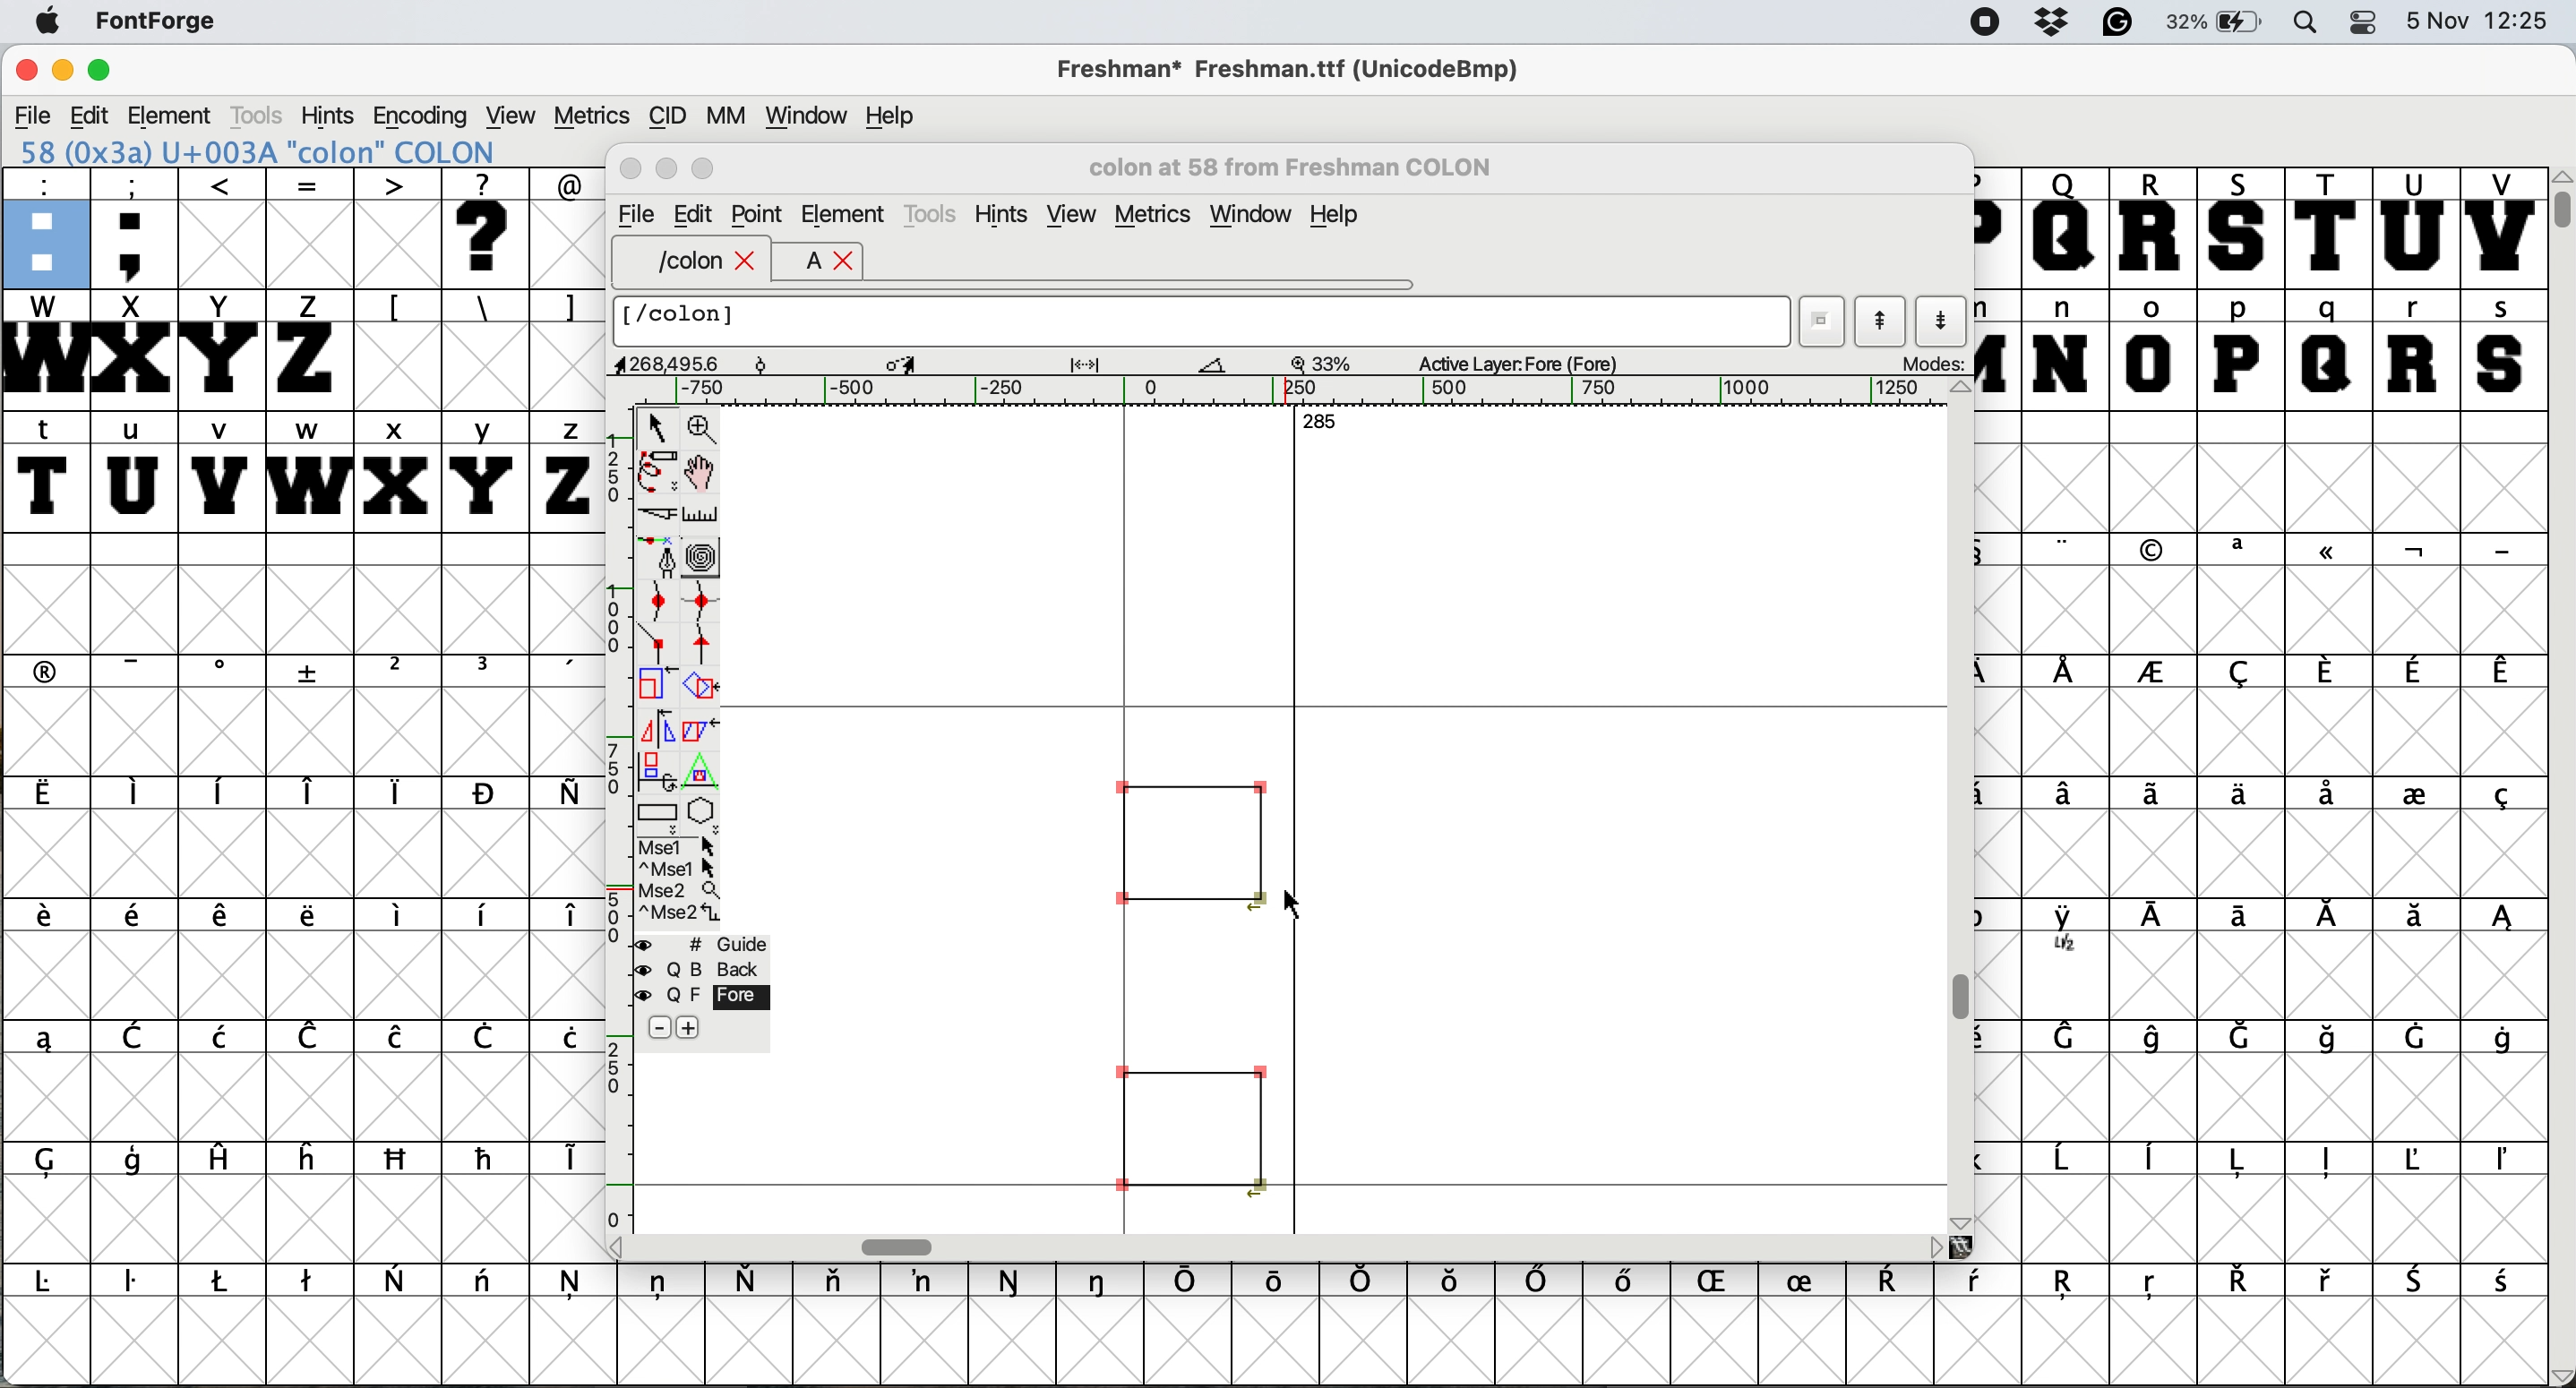 Image resolution: width=2576 pixels, height=1388 pixels. I want to click on P, so click(1995, 228).